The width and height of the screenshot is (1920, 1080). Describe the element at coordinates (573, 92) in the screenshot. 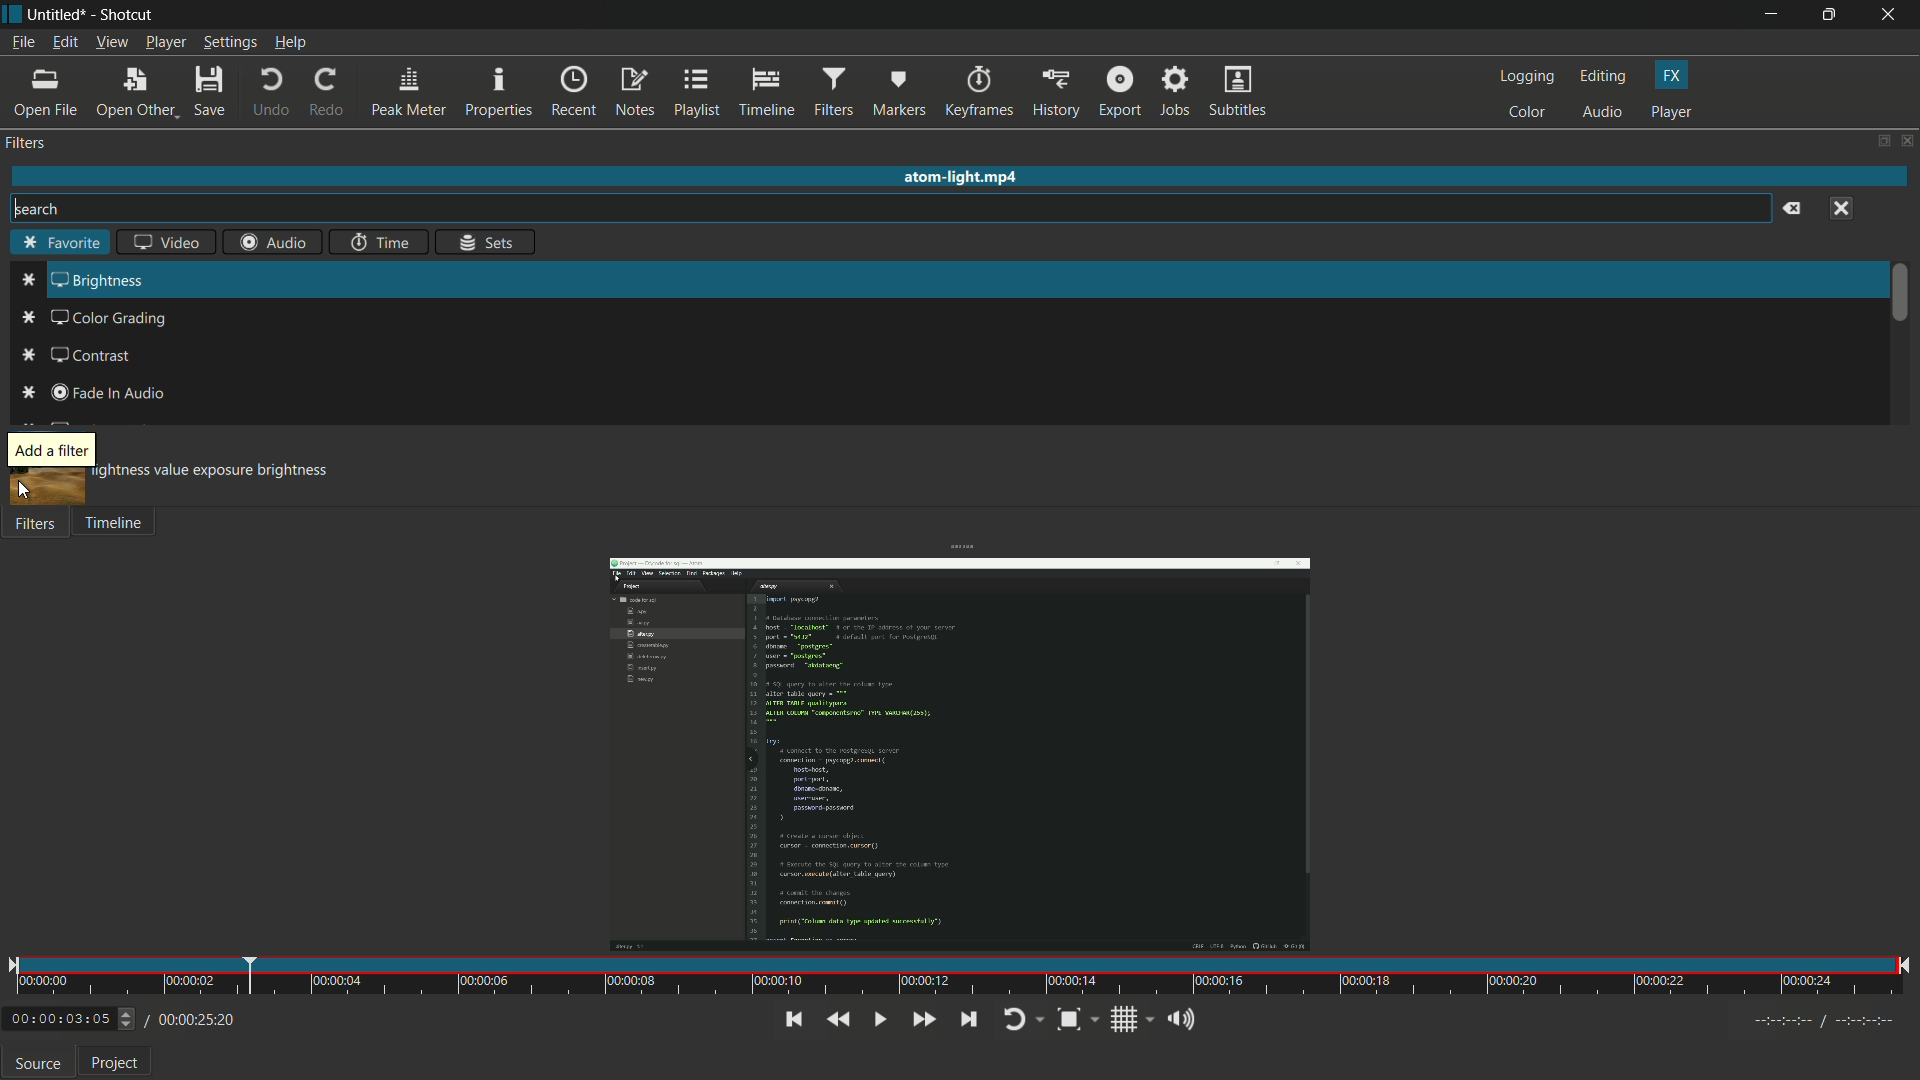

I see `recent` at that location.